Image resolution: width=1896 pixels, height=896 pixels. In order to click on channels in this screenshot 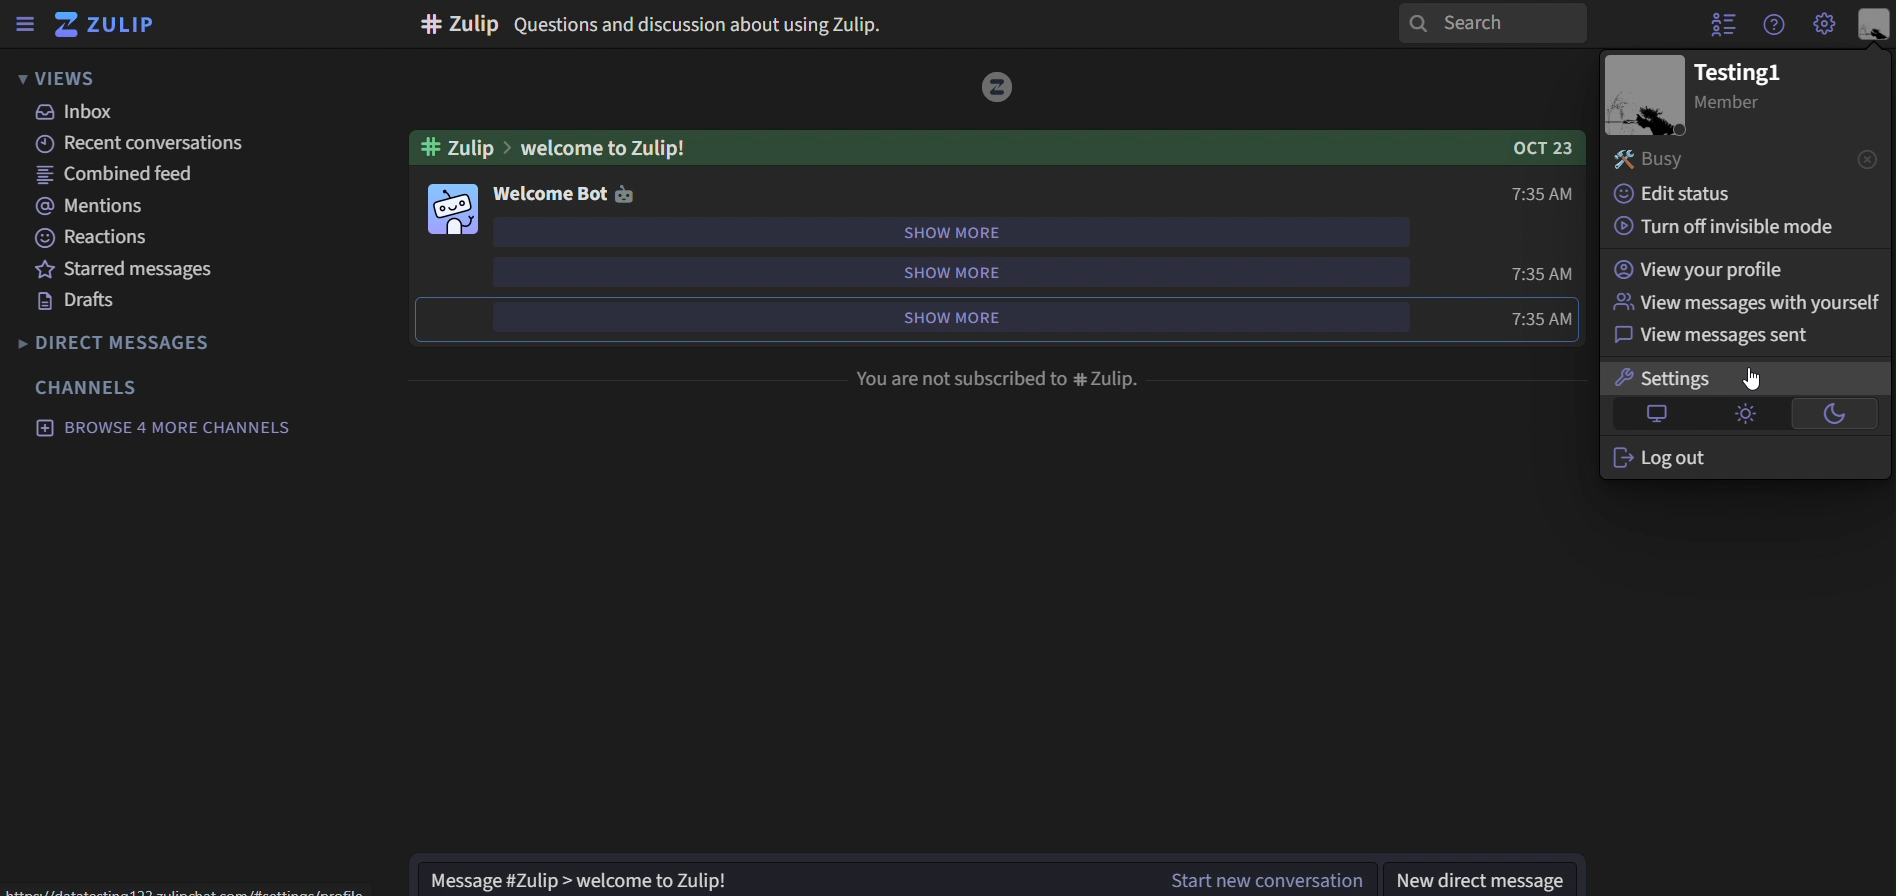, I will do `click(89, 387)`.